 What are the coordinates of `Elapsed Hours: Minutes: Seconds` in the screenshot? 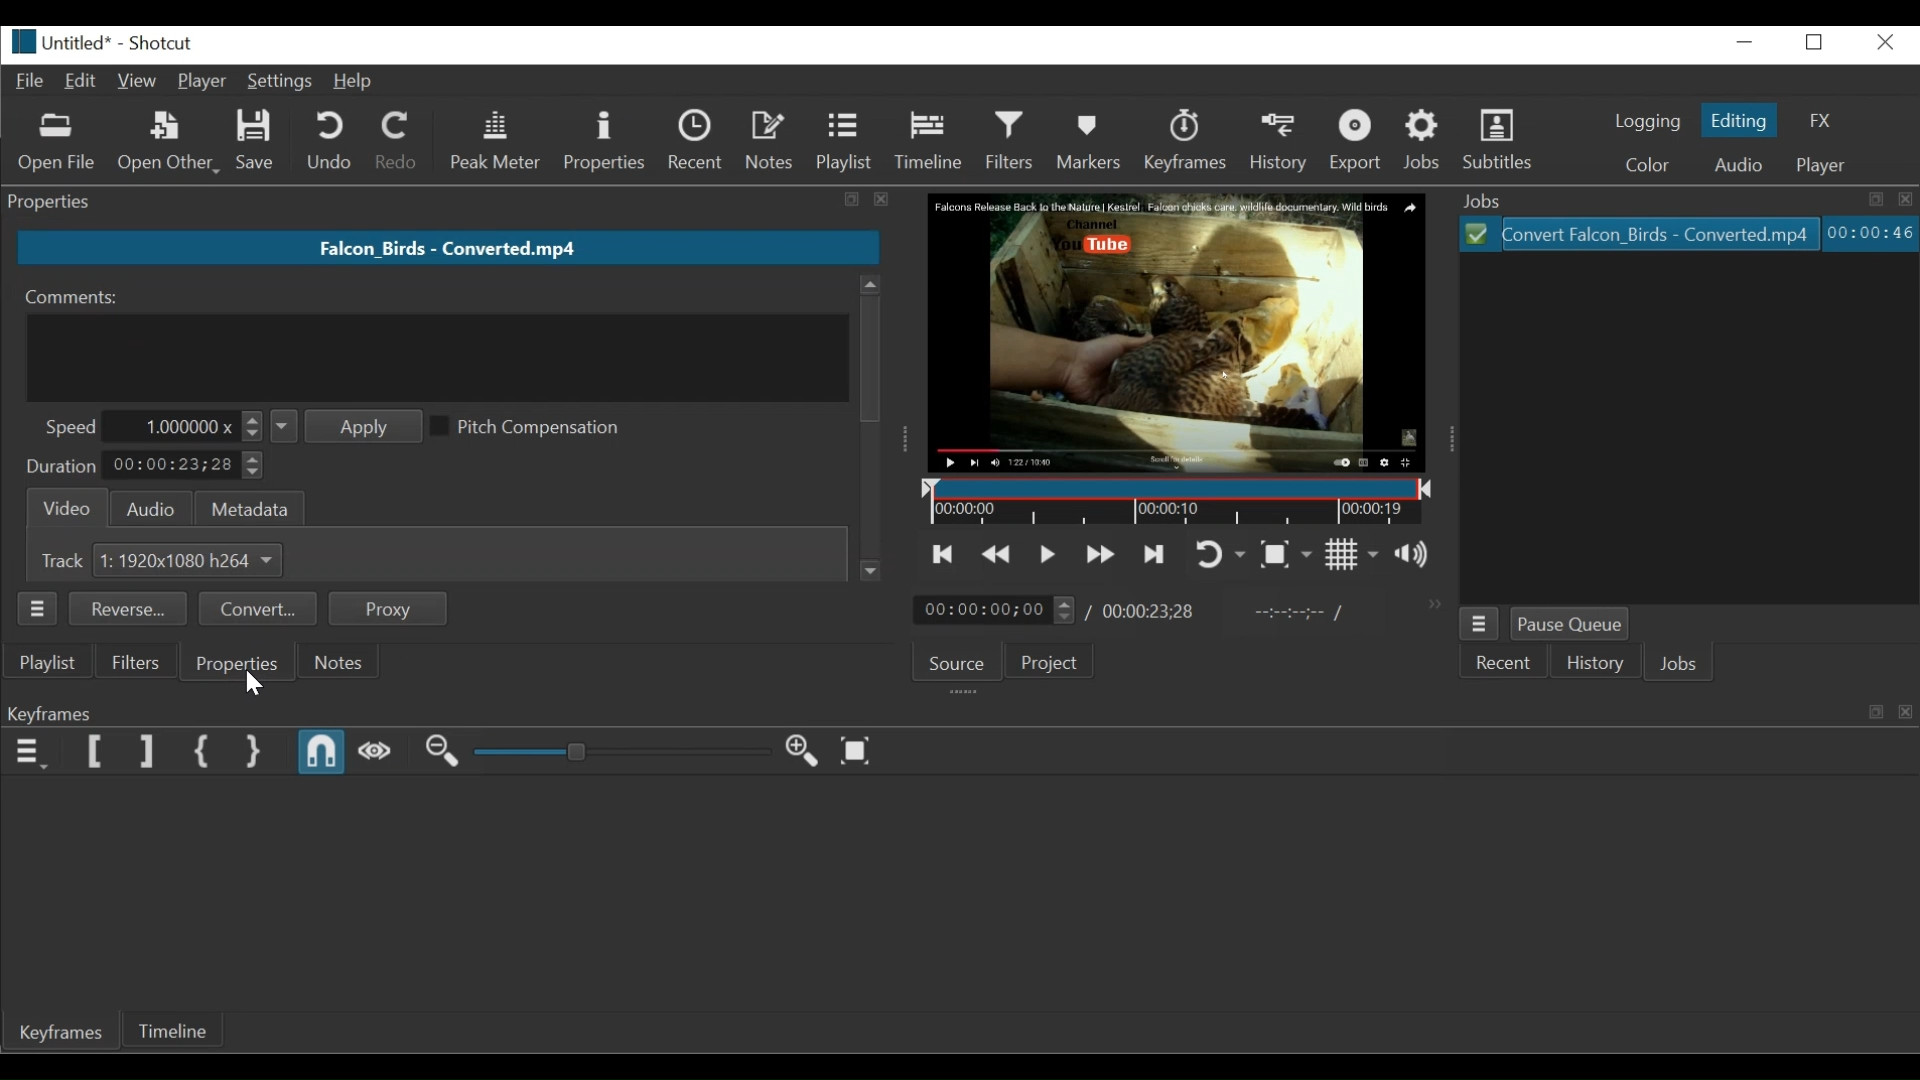 It's located at (1871, 234).